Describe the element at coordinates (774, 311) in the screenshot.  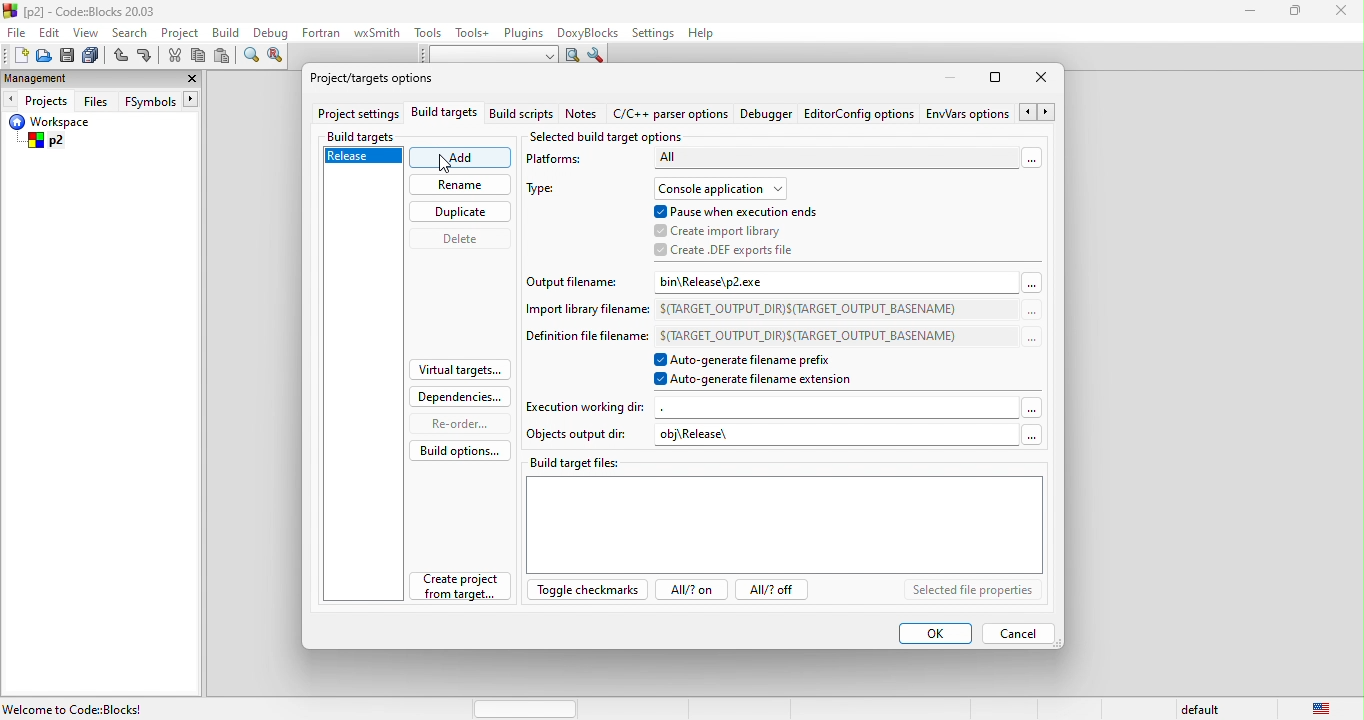
I see `Import library filename:  S(TARGET_OUTPUT_DIR)S(TARGET_OUTPUT_BASENAME)` at that location.